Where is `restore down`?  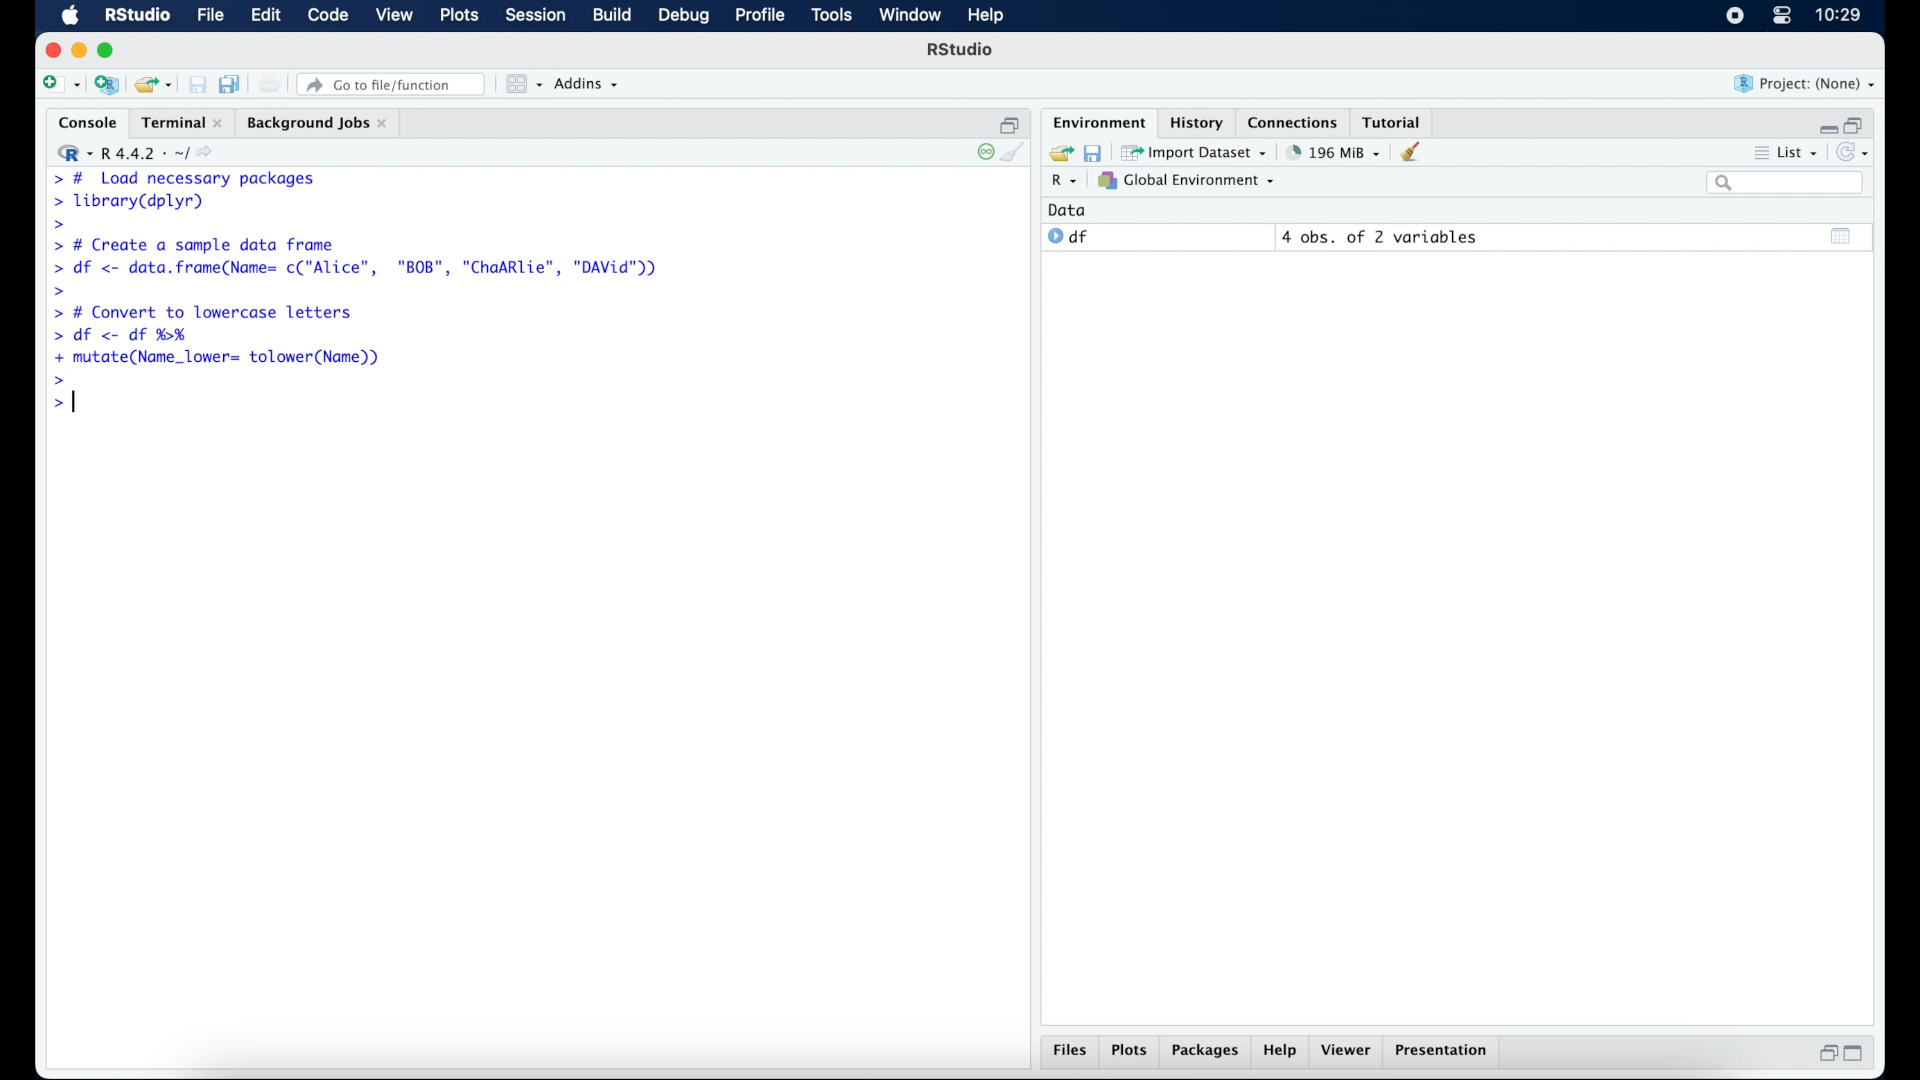
restore down is located at coordinates (1858, 123).